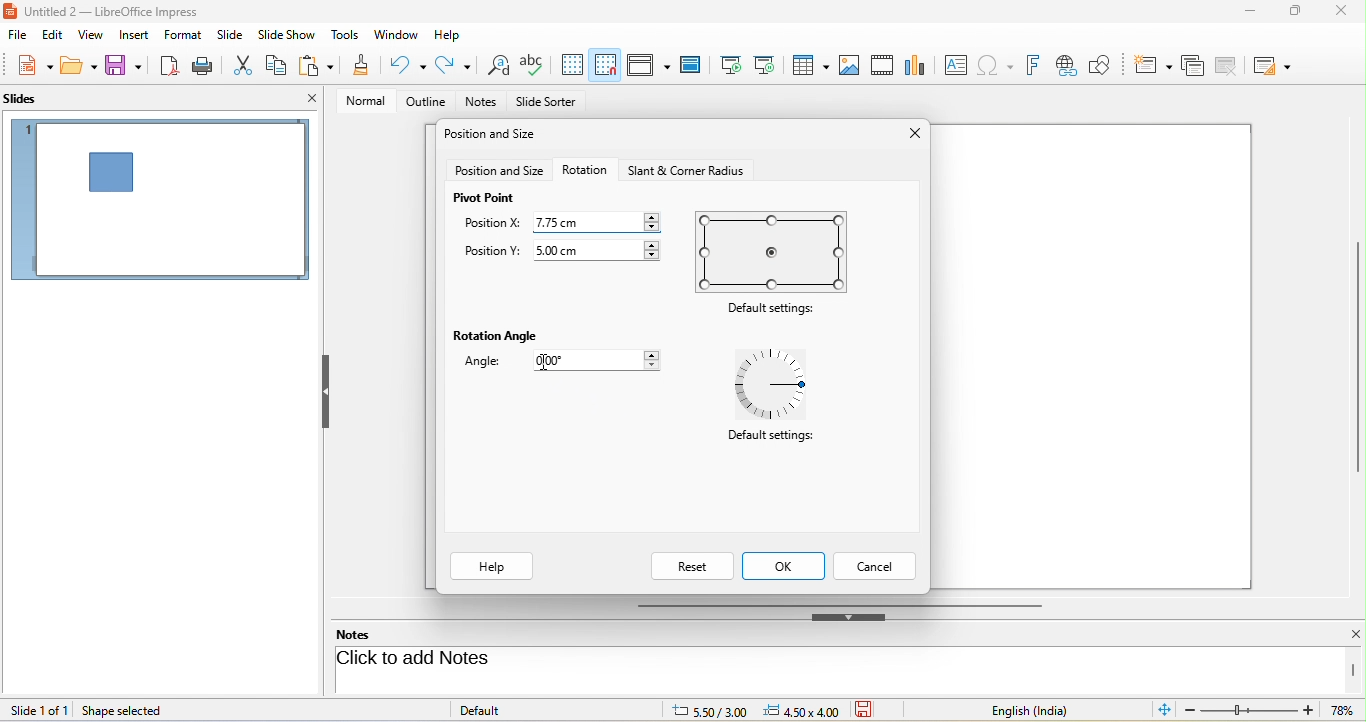 This screenshot has width=1366, height=722. I want to click on vertical scroll bar, so click(1357, 357).